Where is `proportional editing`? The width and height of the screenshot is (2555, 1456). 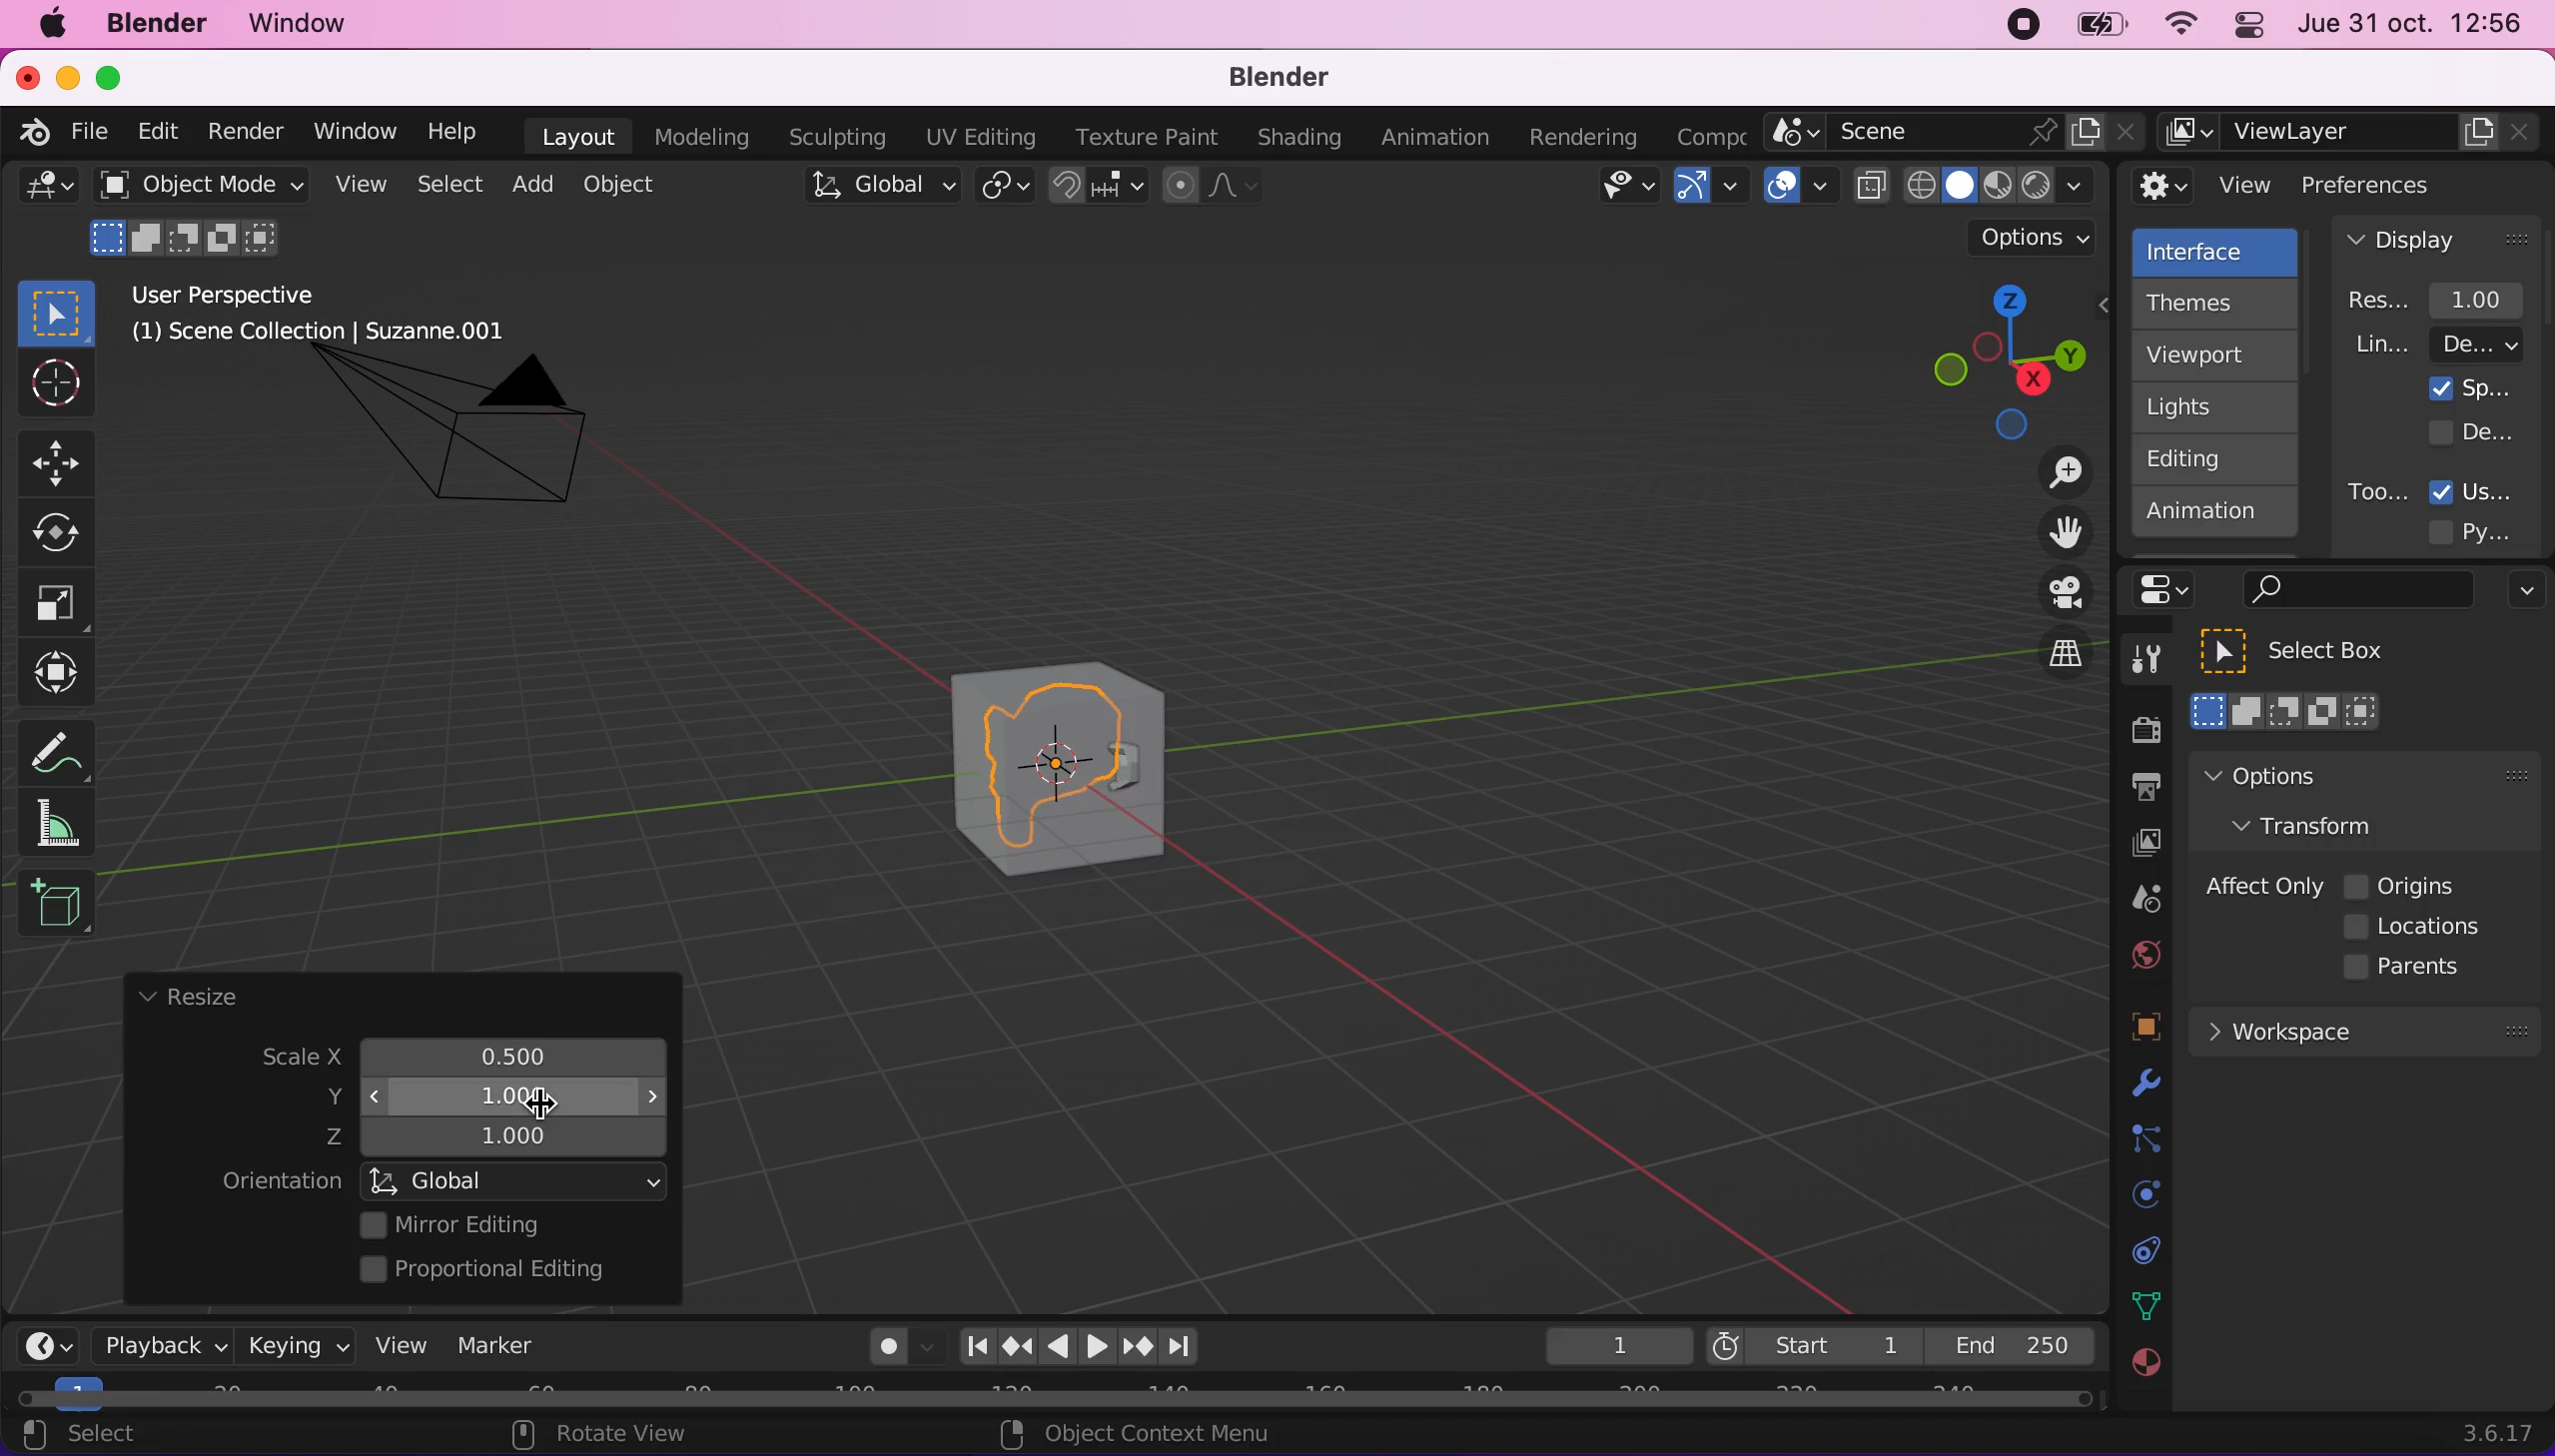 proportional editing is located at coordinates (497, 1271).